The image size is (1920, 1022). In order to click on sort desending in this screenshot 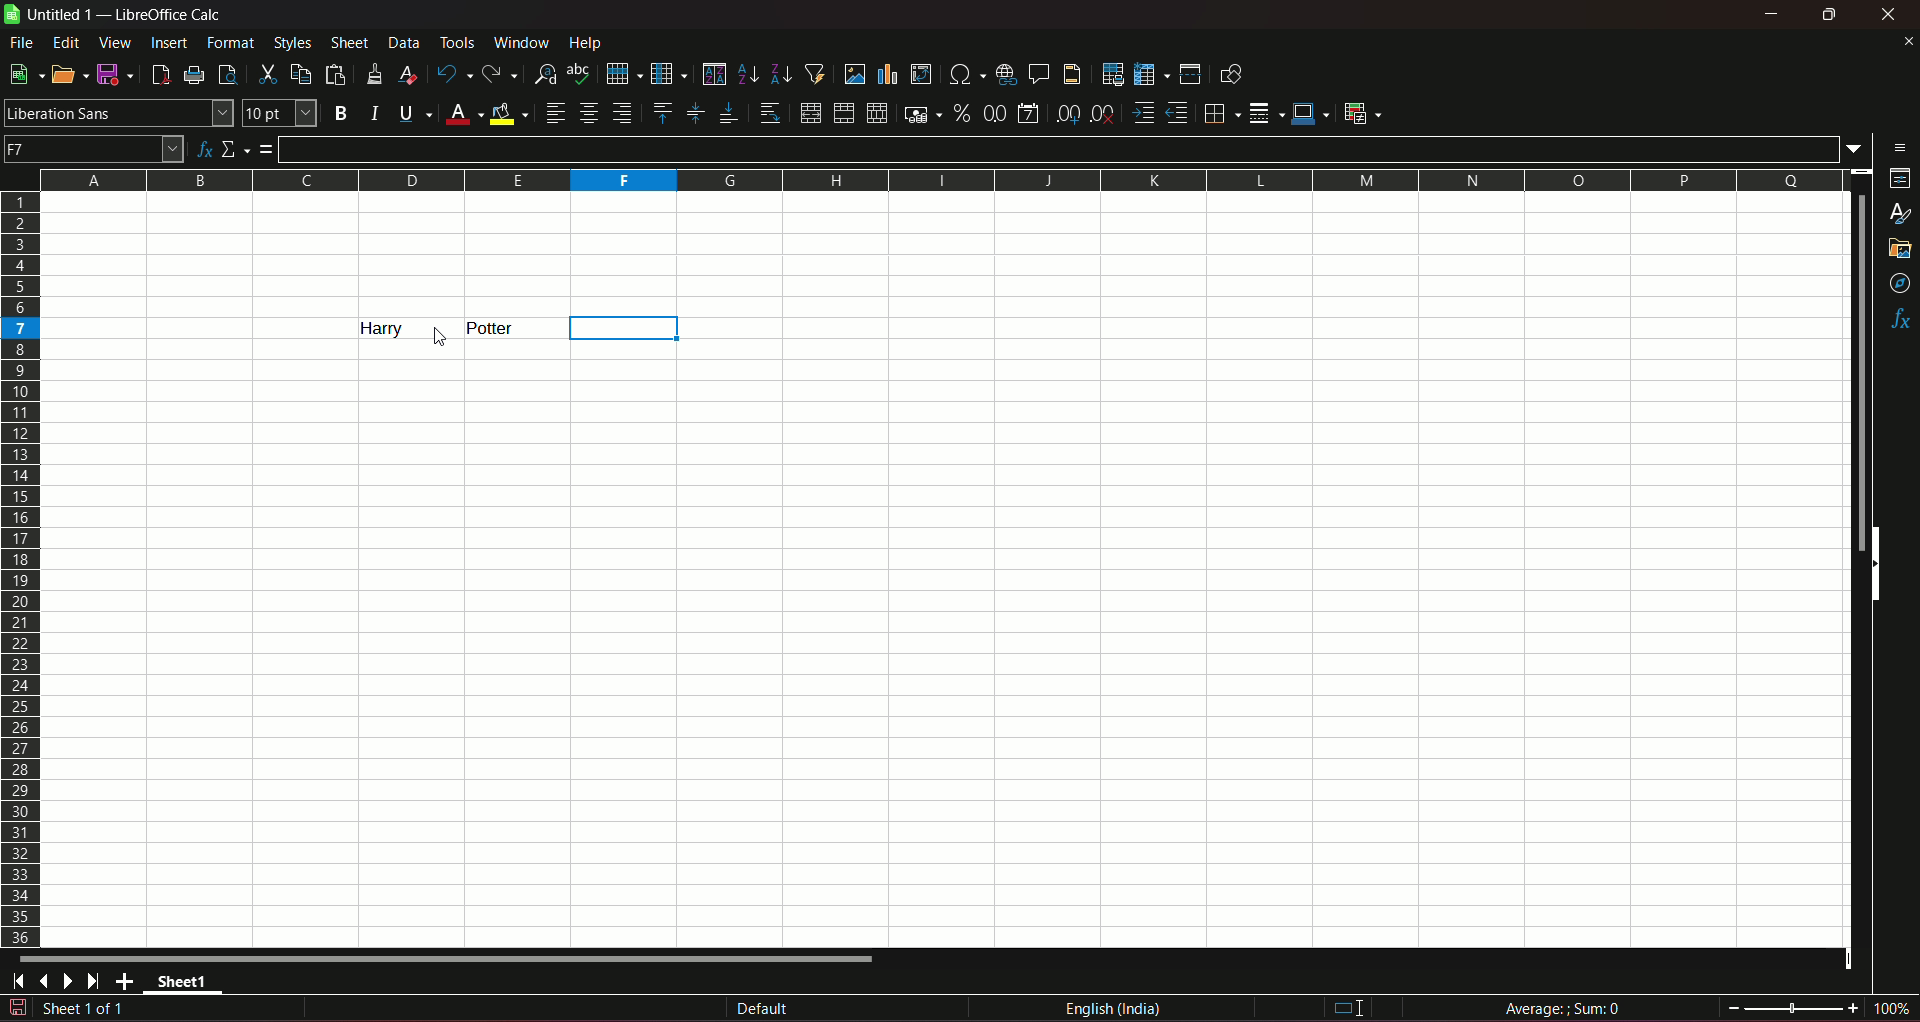, I will do `click(782, 73)`.